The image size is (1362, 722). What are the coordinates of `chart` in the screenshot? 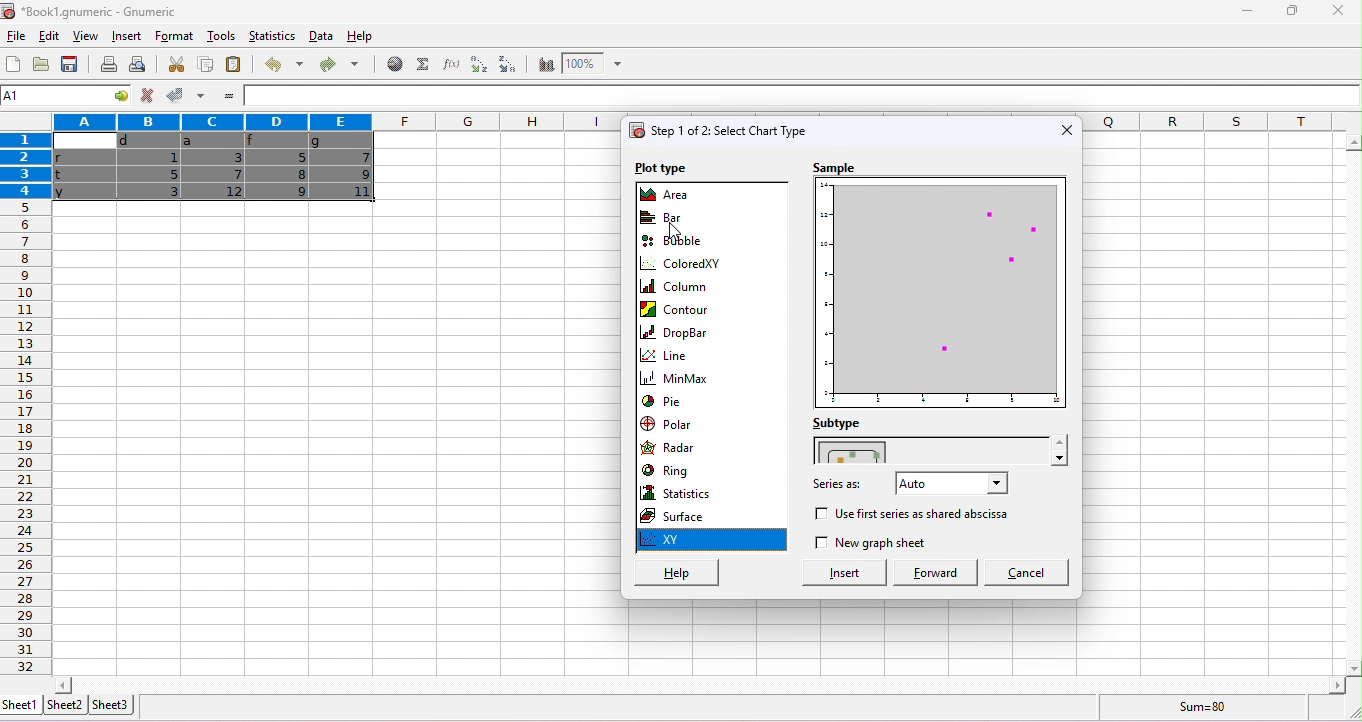 It's located at (545, 64).